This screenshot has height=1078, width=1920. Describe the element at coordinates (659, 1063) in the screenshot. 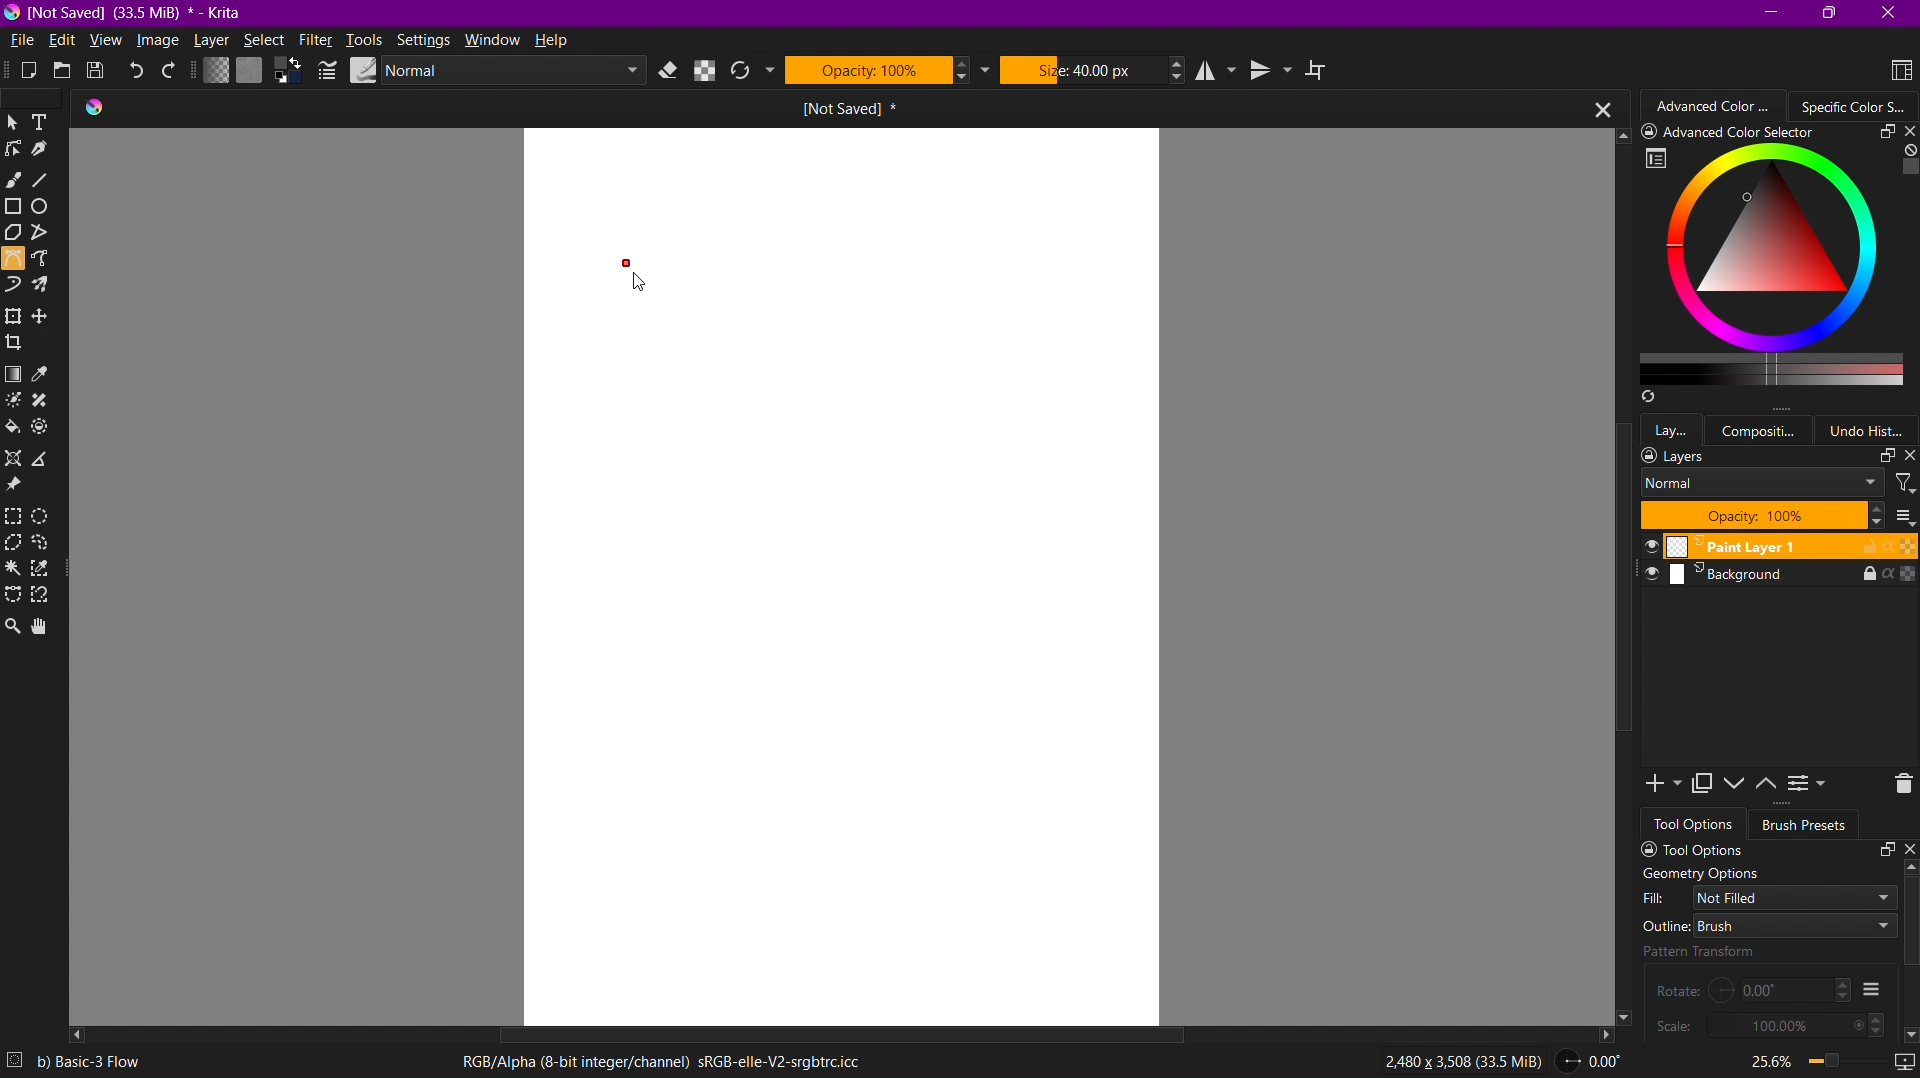

I see `RGB/Alpha(8-bit integer/channel)` at that location.